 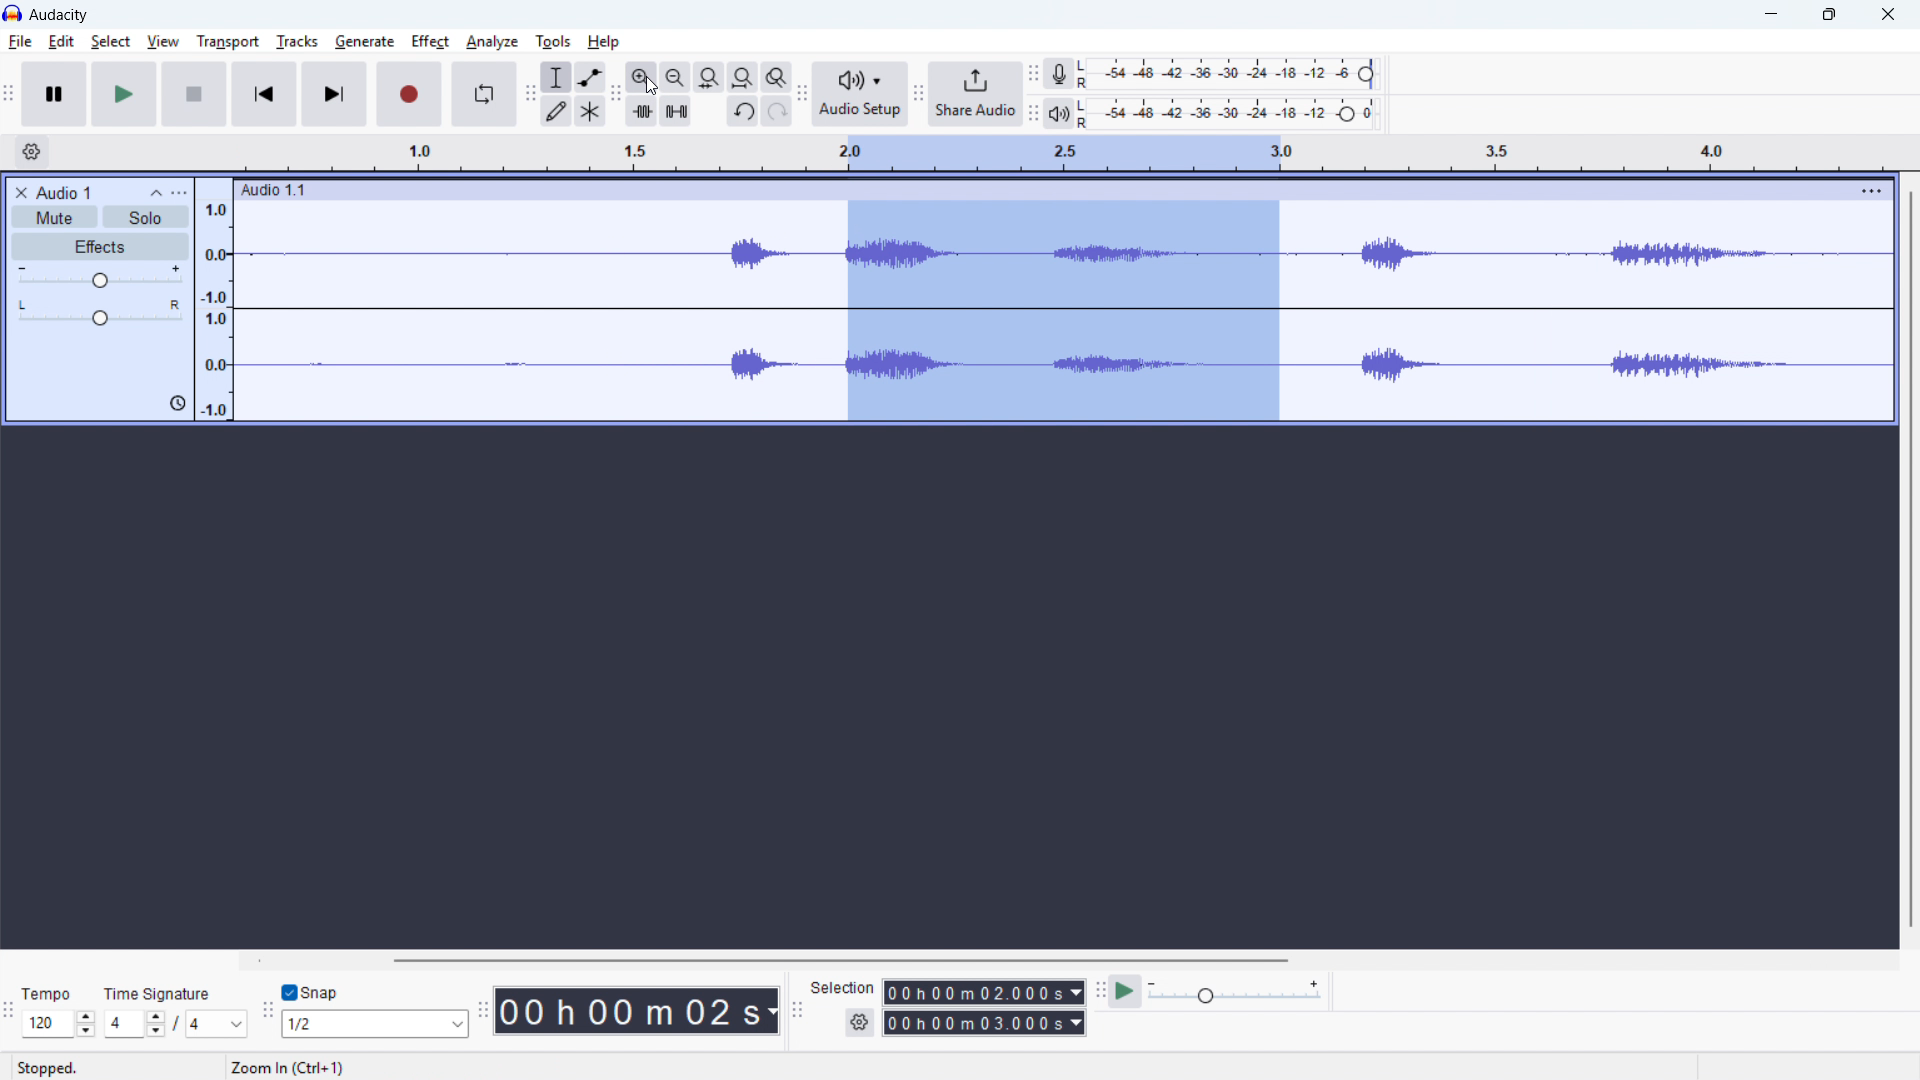 What do you see at coordinates (158, 991) in the screenshot?
I see `Time signature` at bounding box center [158, 991].